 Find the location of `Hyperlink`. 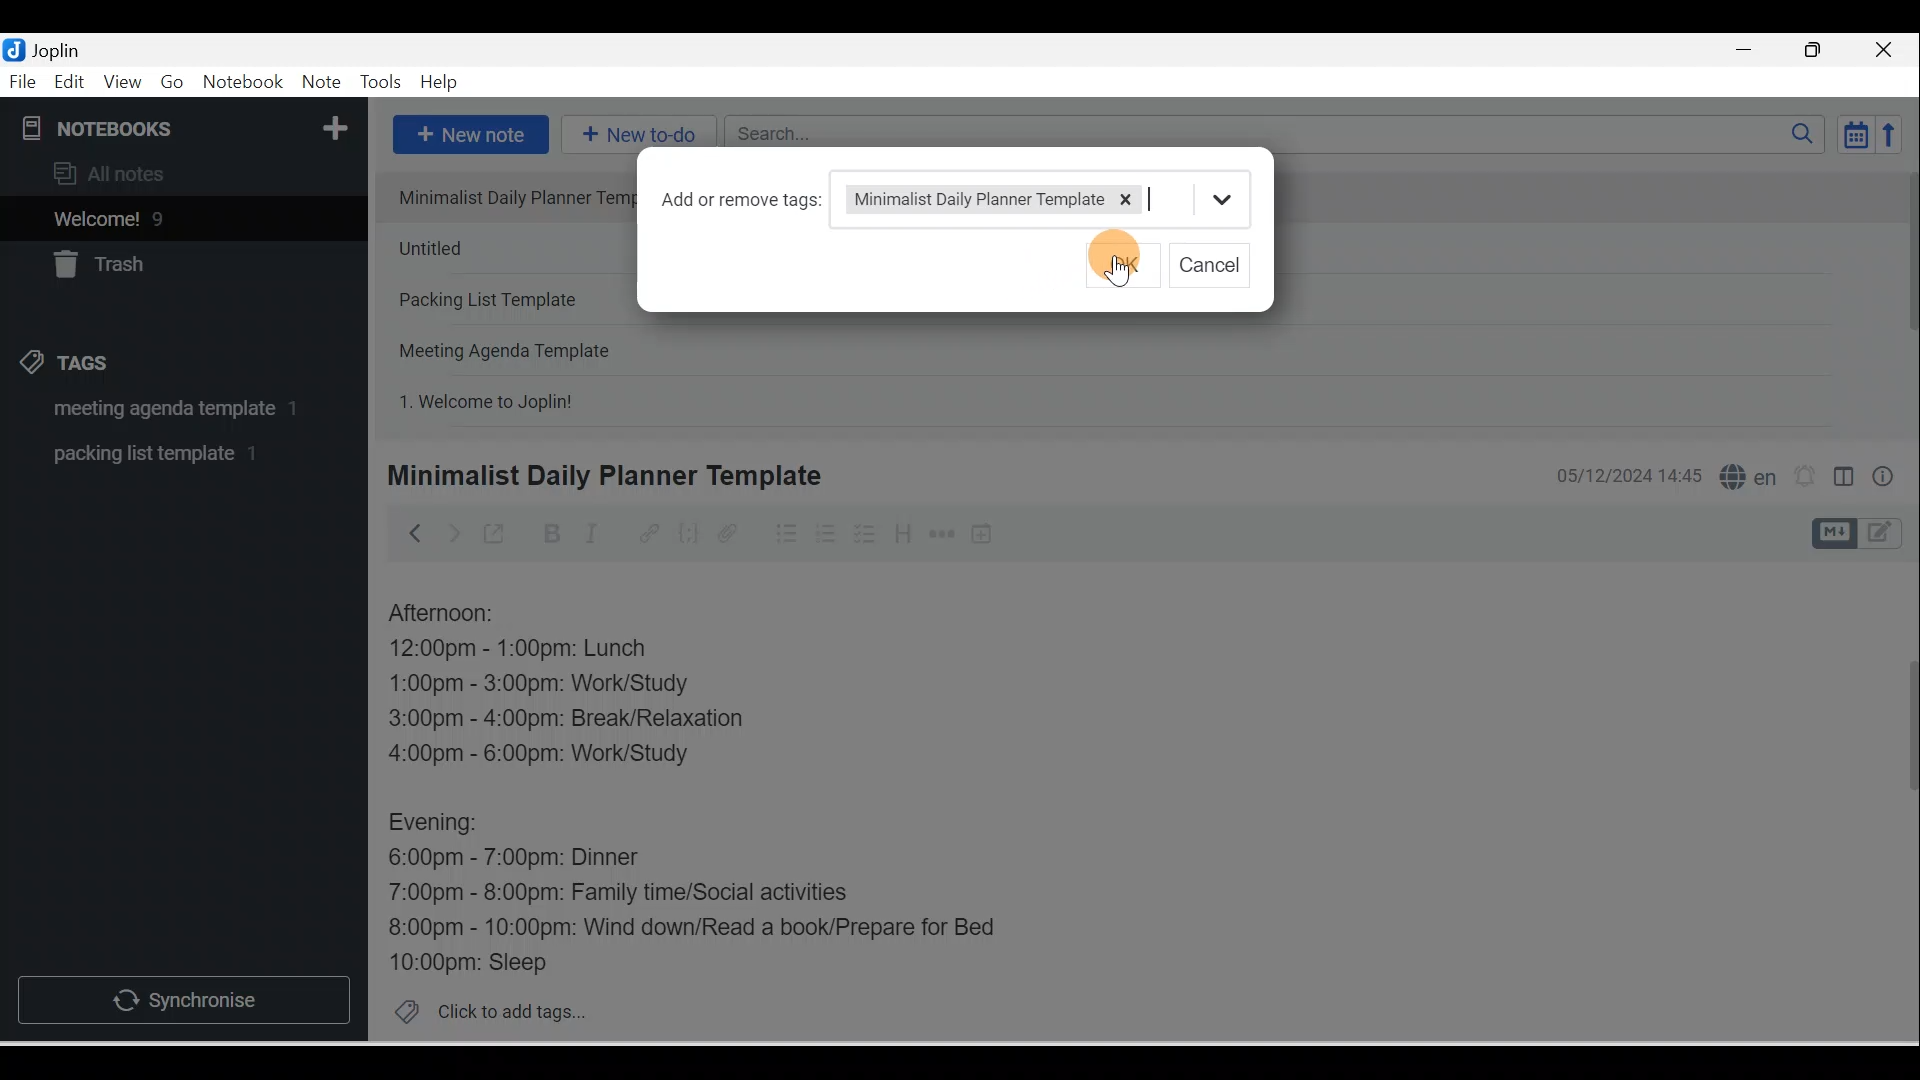

Hyperlink is located at coordinates (647, 535).